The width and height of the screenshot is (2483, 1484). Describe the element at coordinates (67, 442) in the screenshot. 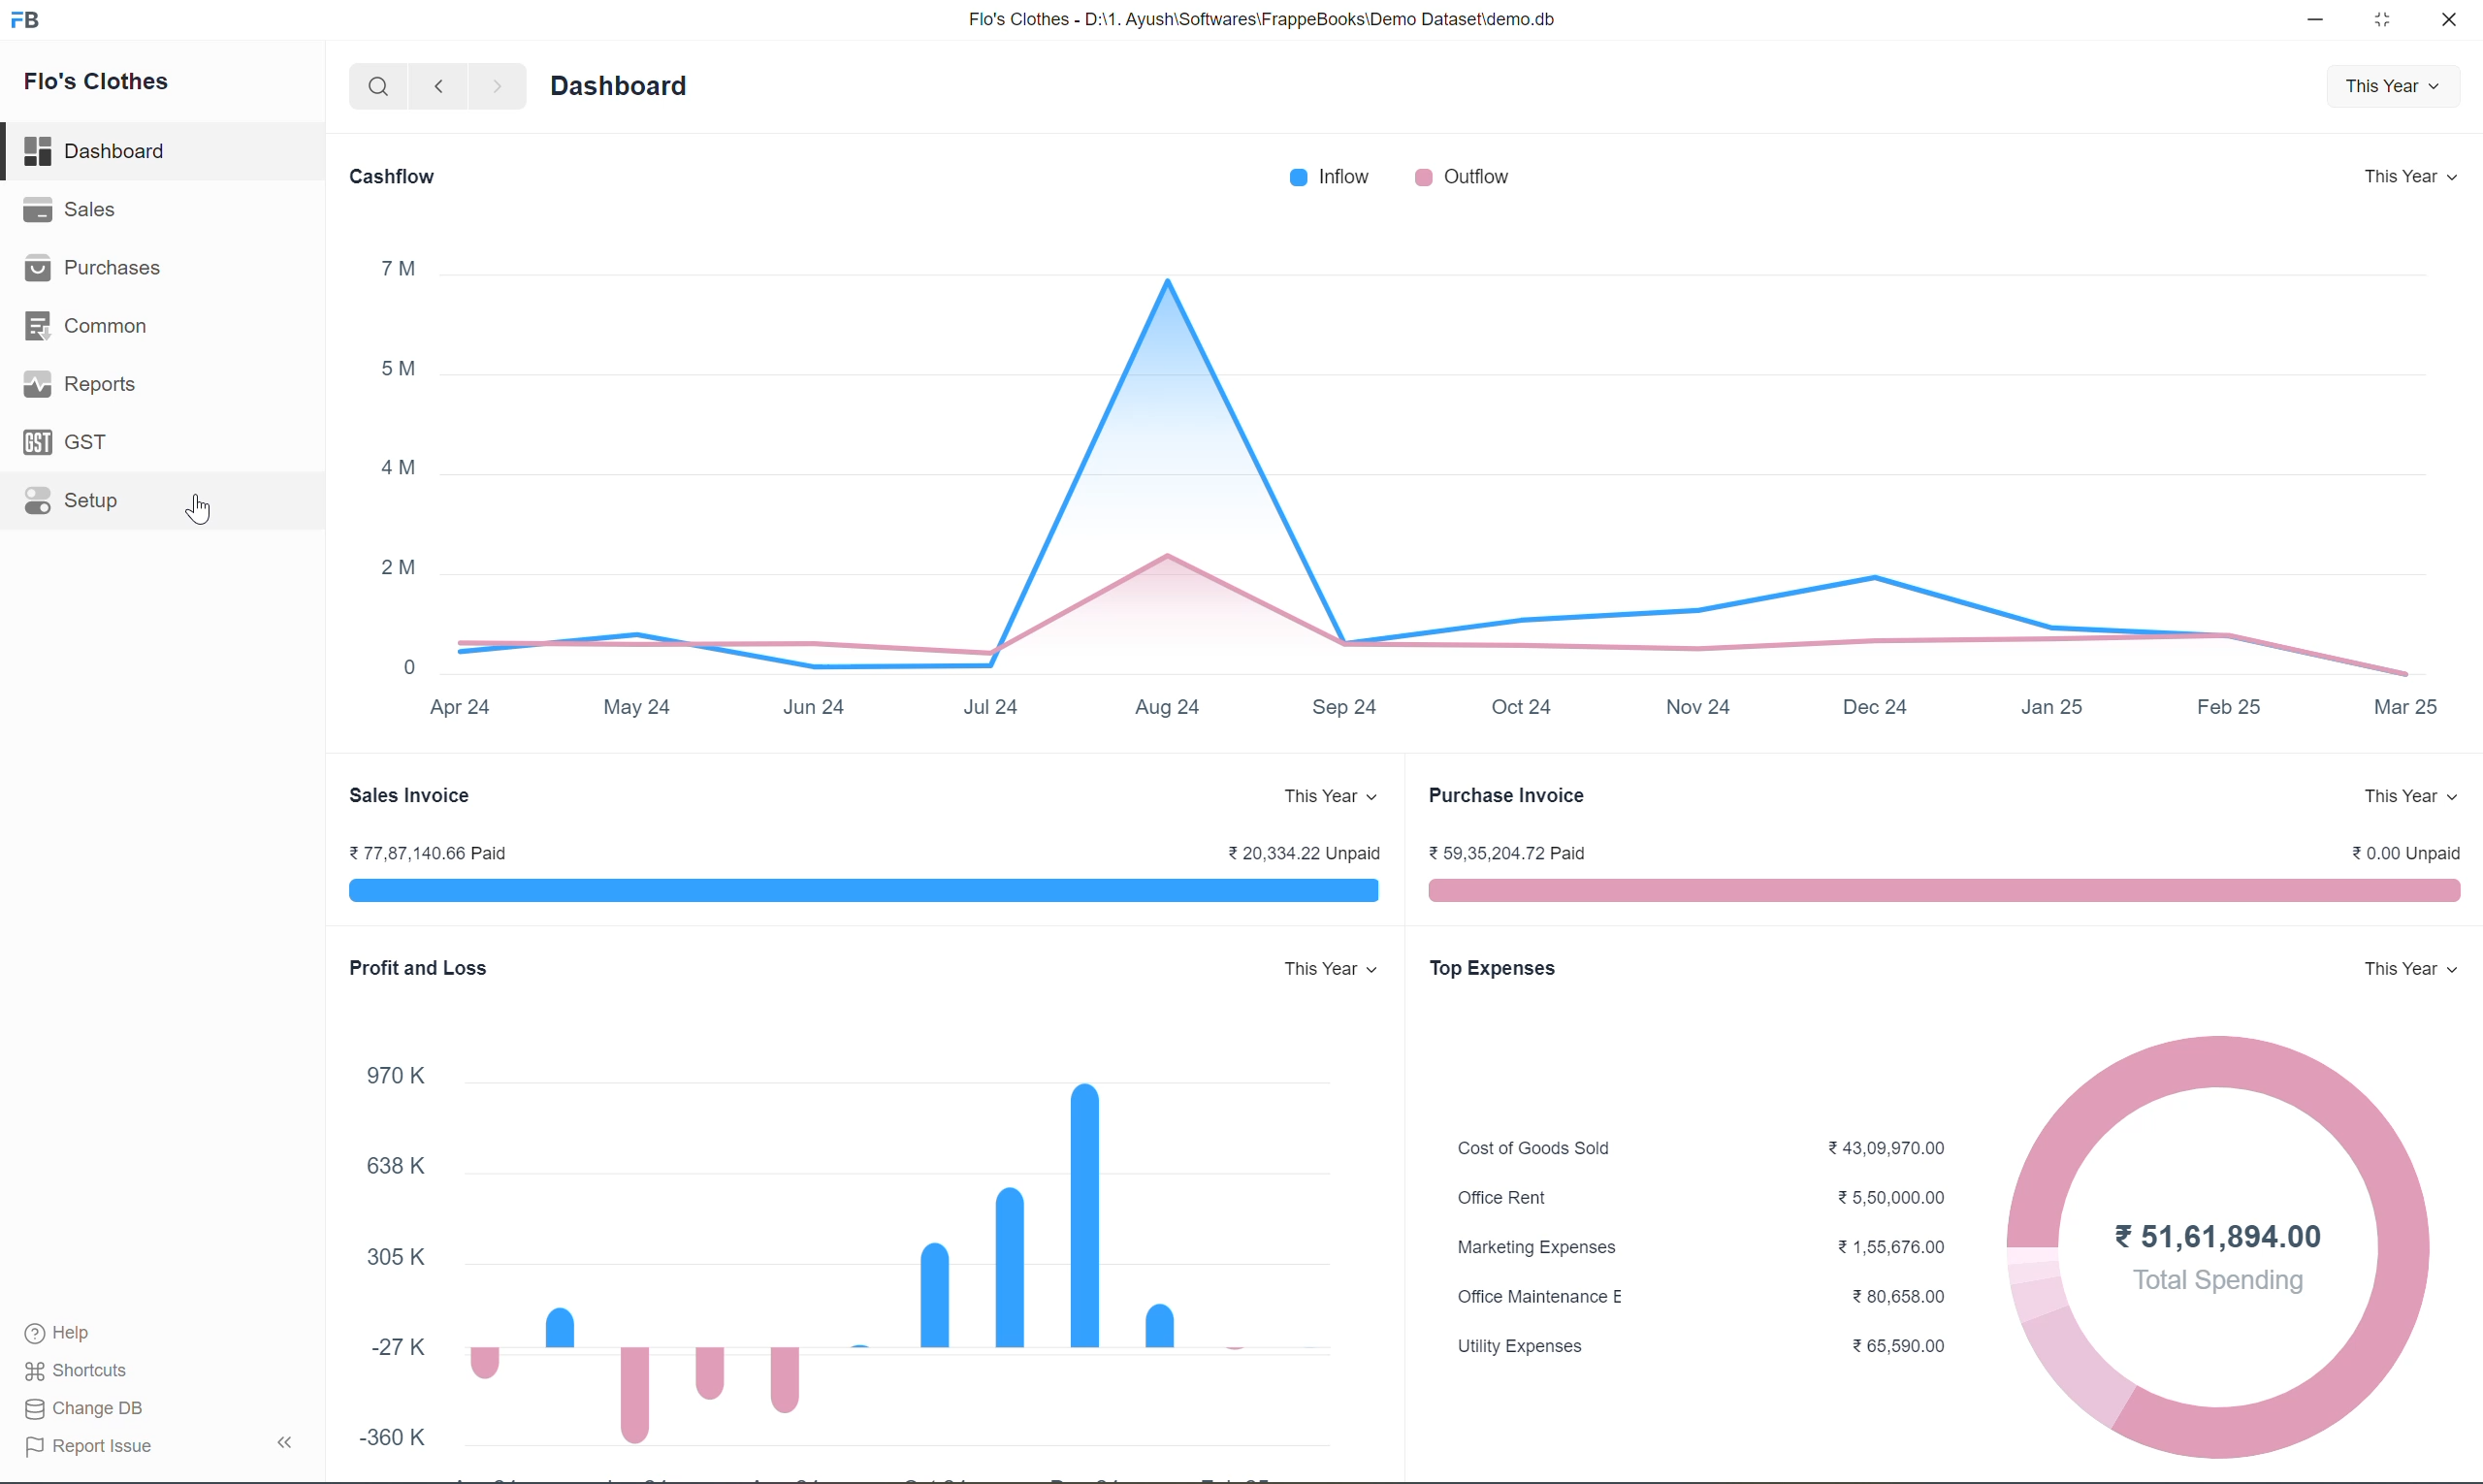

I see `GST` at that location.